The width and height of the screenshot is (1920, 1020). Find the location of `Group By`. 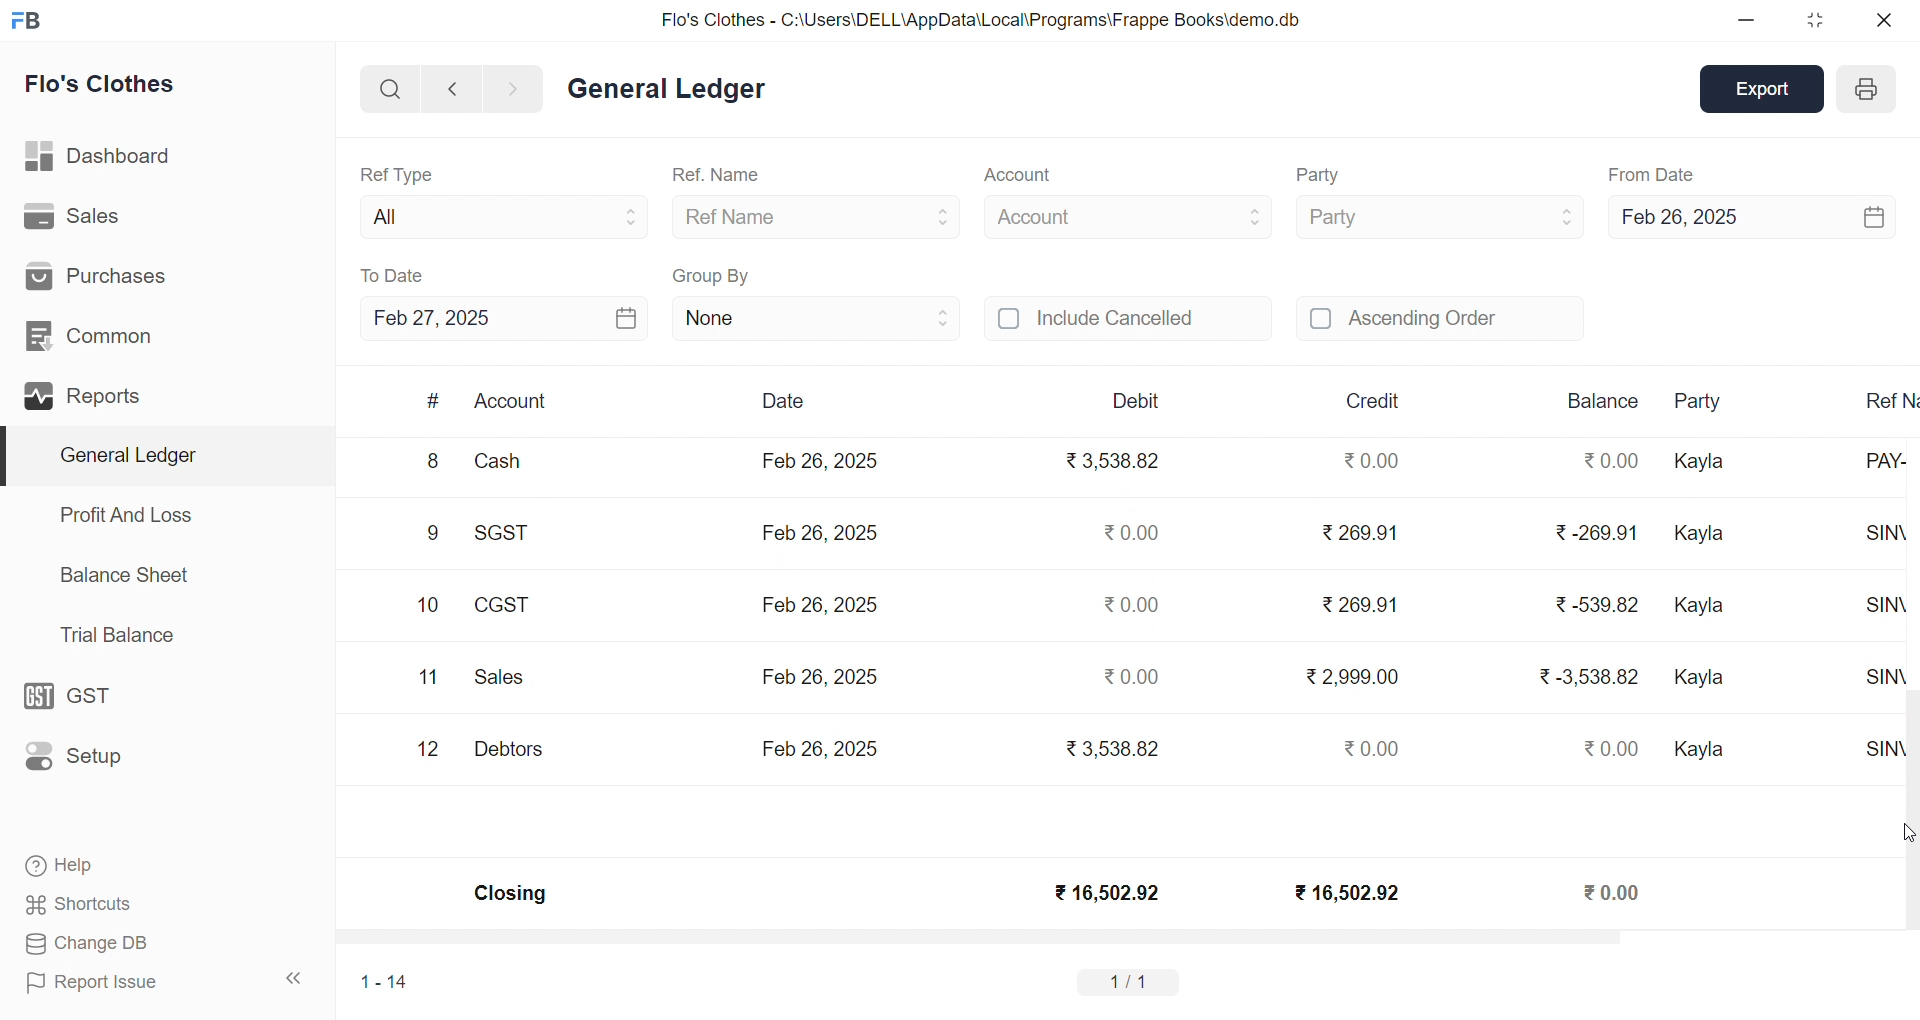

Group By is located at coordinates (712, 273).